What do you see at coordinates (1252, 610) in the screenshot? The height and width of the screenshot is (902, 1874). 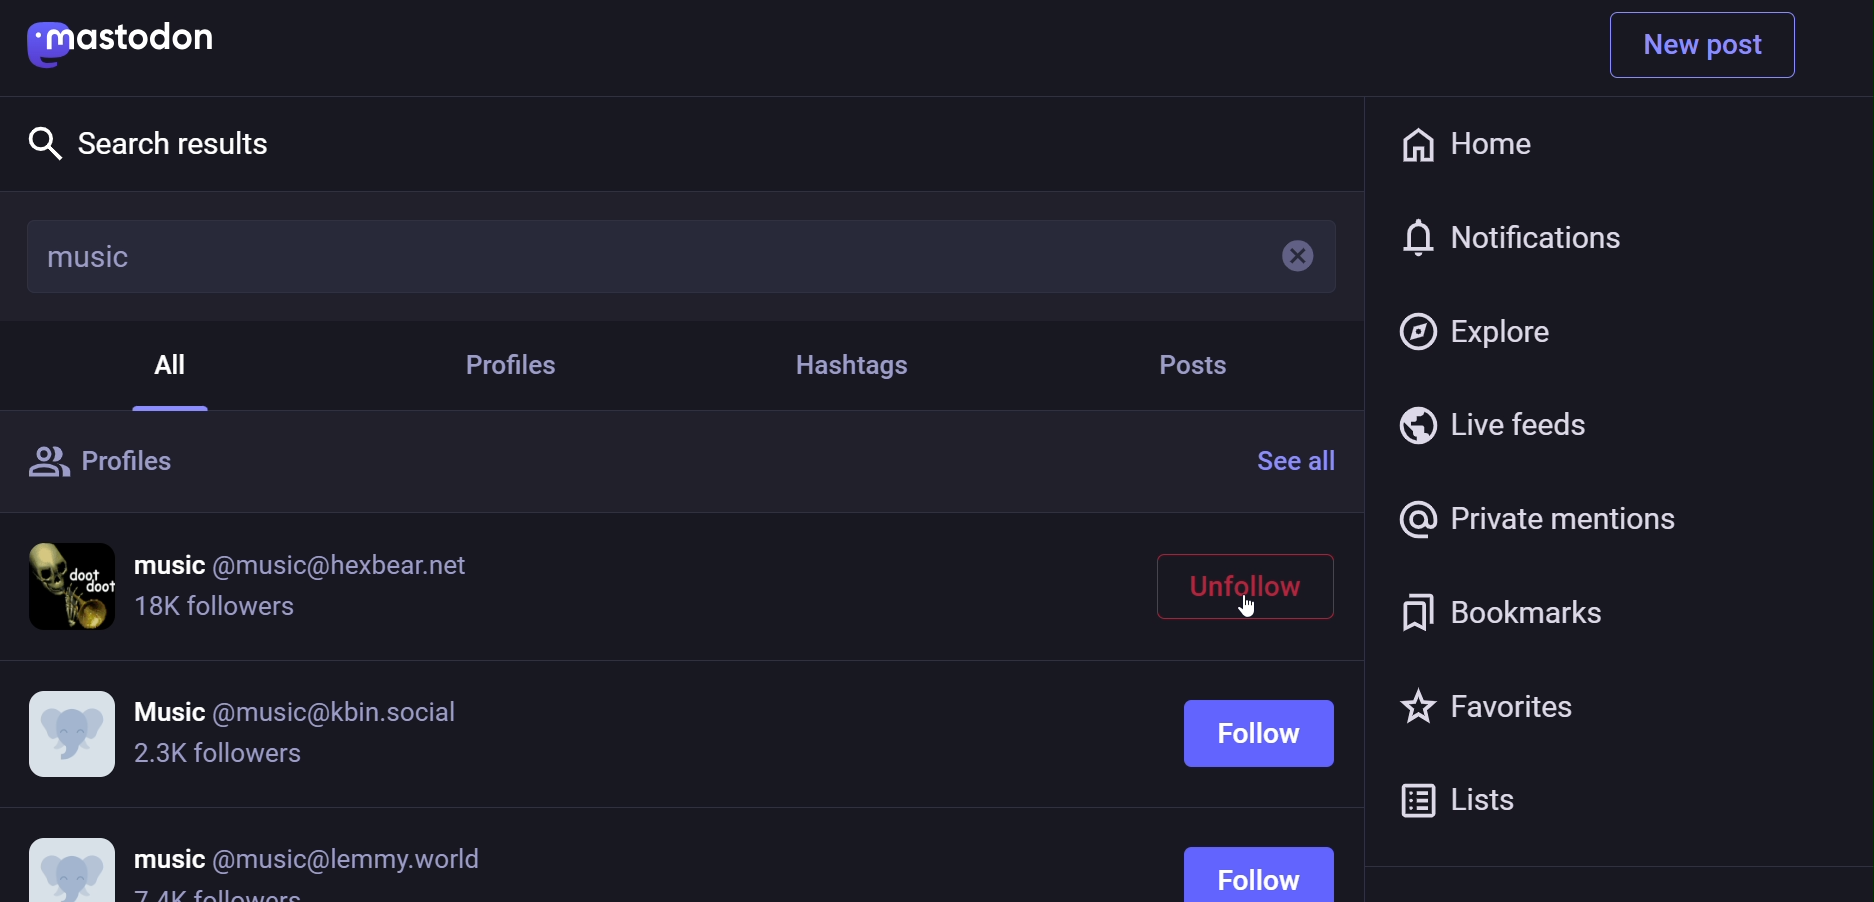 I see `cursor` at bounding box center [1252, 610].